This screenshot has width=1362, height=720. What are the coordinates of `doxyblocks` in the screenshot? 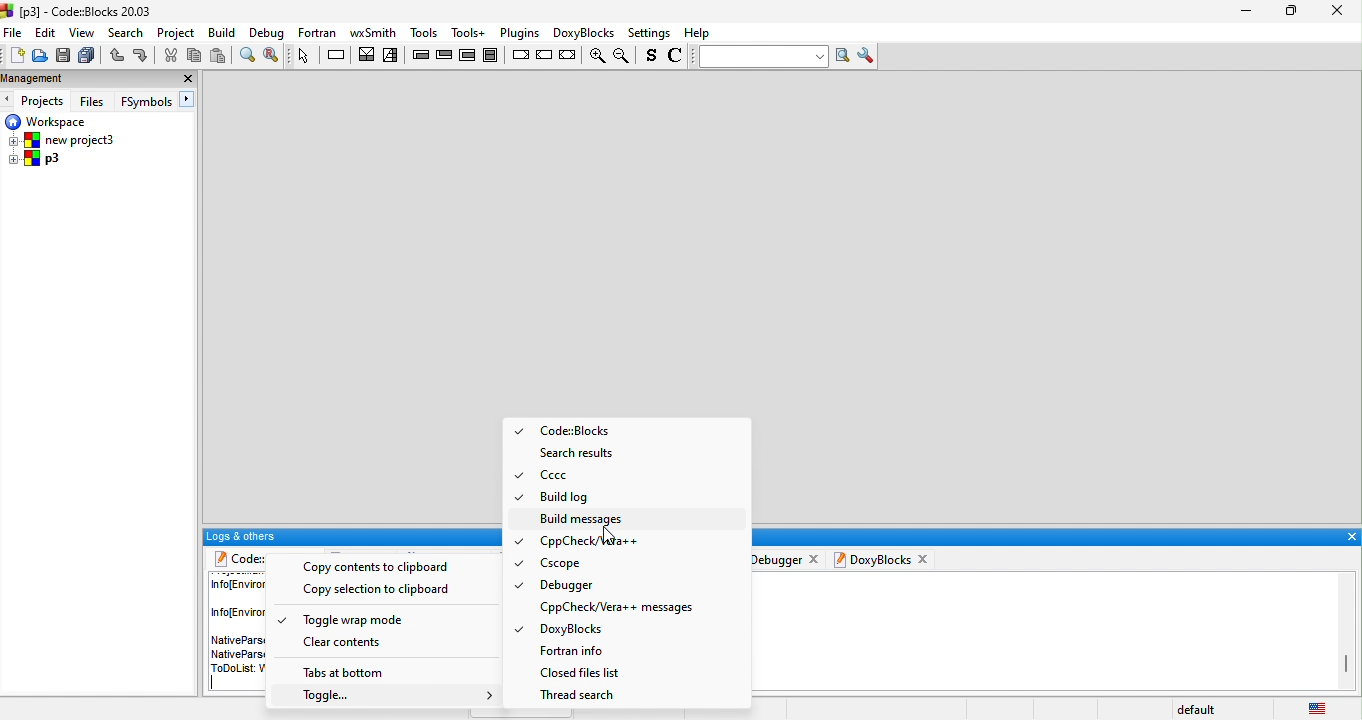 It's located at (581, 32).